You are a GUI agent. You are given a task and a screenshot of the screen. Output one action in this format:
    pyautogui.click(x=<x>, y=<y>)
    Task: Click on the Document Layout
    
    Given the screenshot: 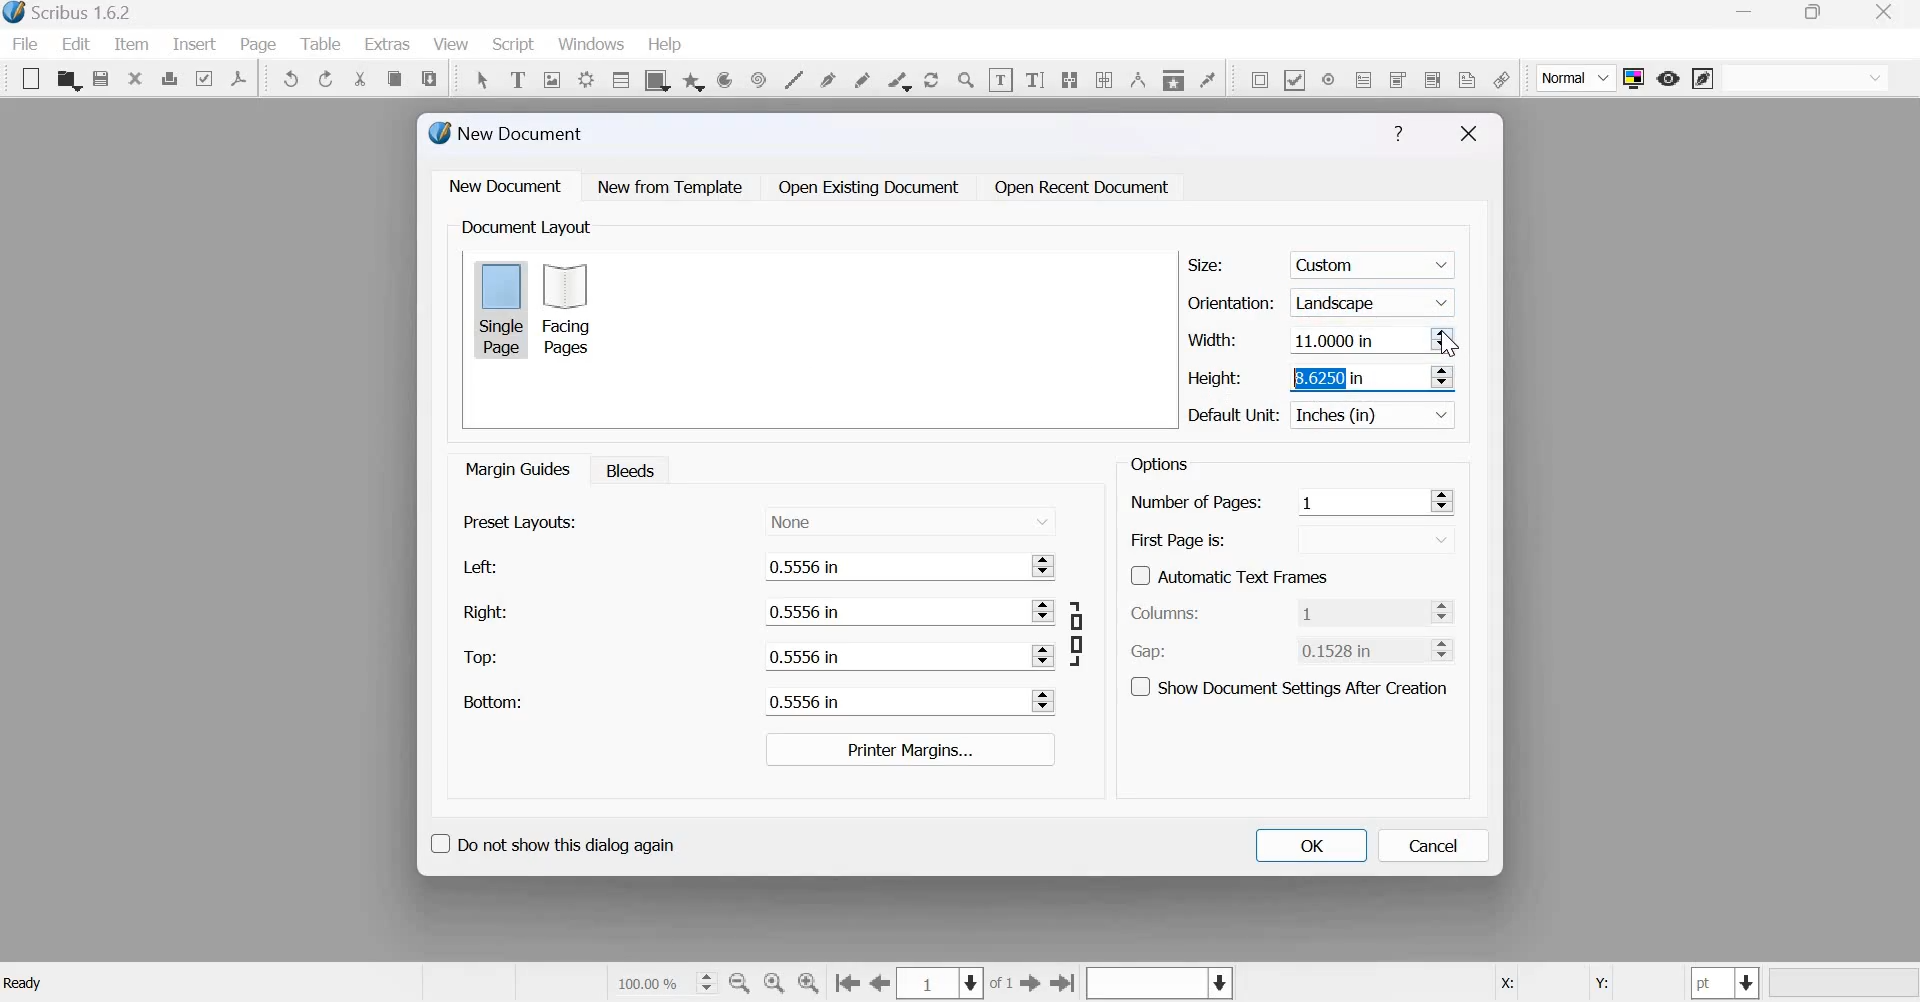 What is the action you would take?
    pyautogui.click(x=524, y=227)
    